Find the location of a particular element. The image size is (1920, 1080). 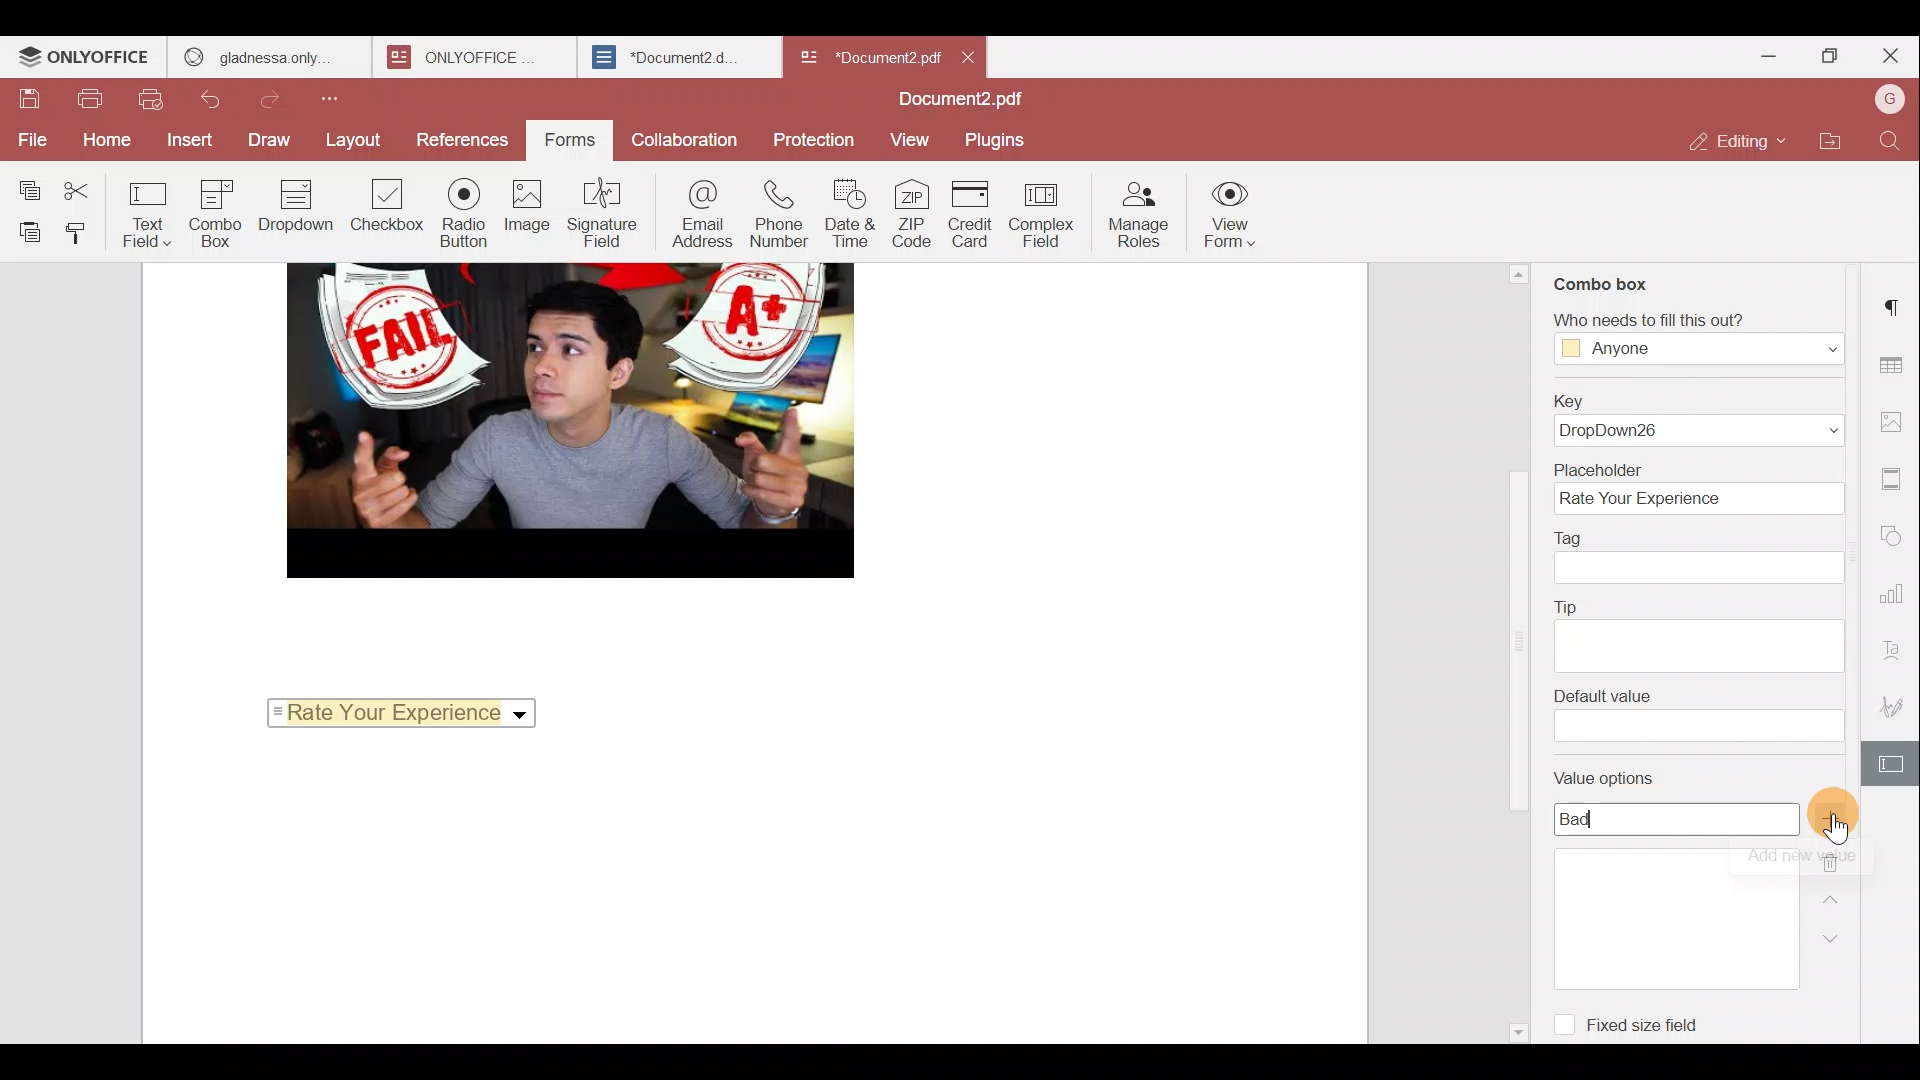

Placeholder is located at coordinates (1696, 486).